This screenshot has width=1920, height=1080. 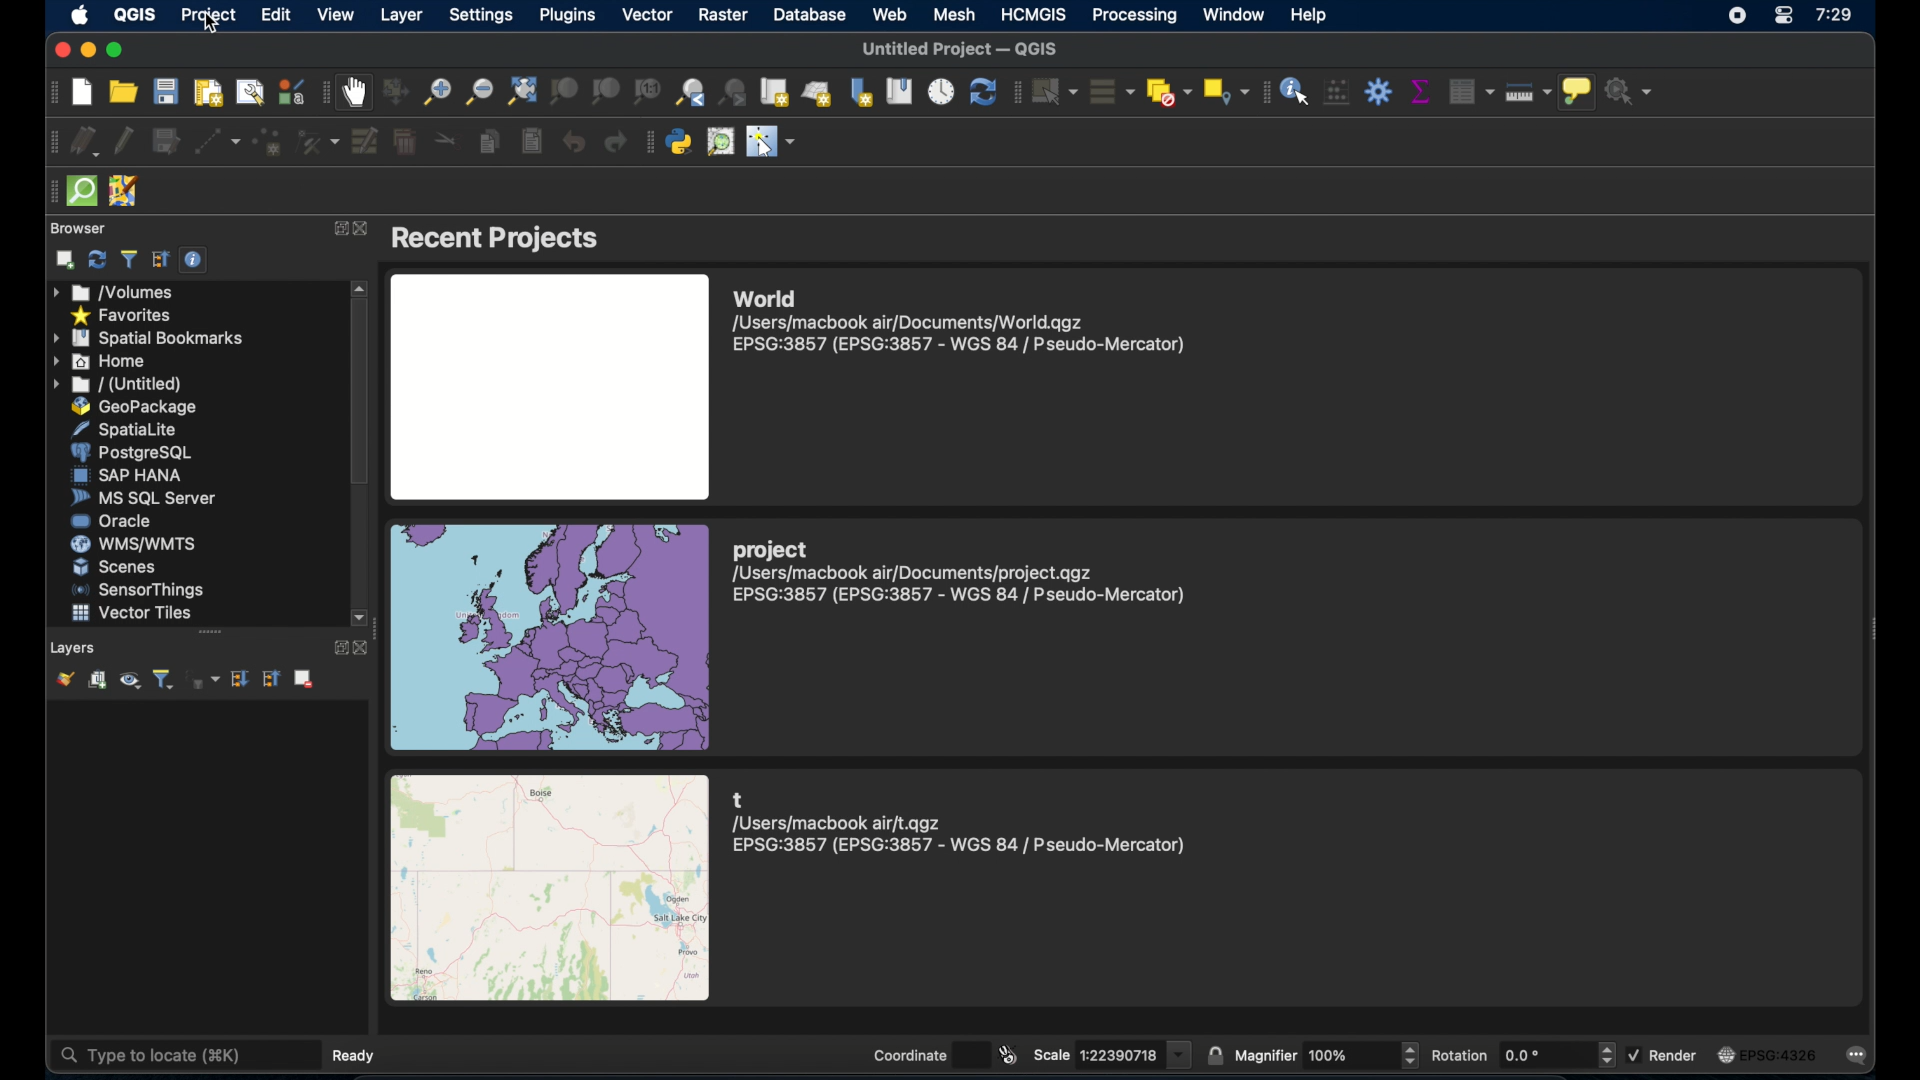 What do you see at coordinates (735, 91) in the screenshot?
I see `zoom last` at bounding box center [735, 91].